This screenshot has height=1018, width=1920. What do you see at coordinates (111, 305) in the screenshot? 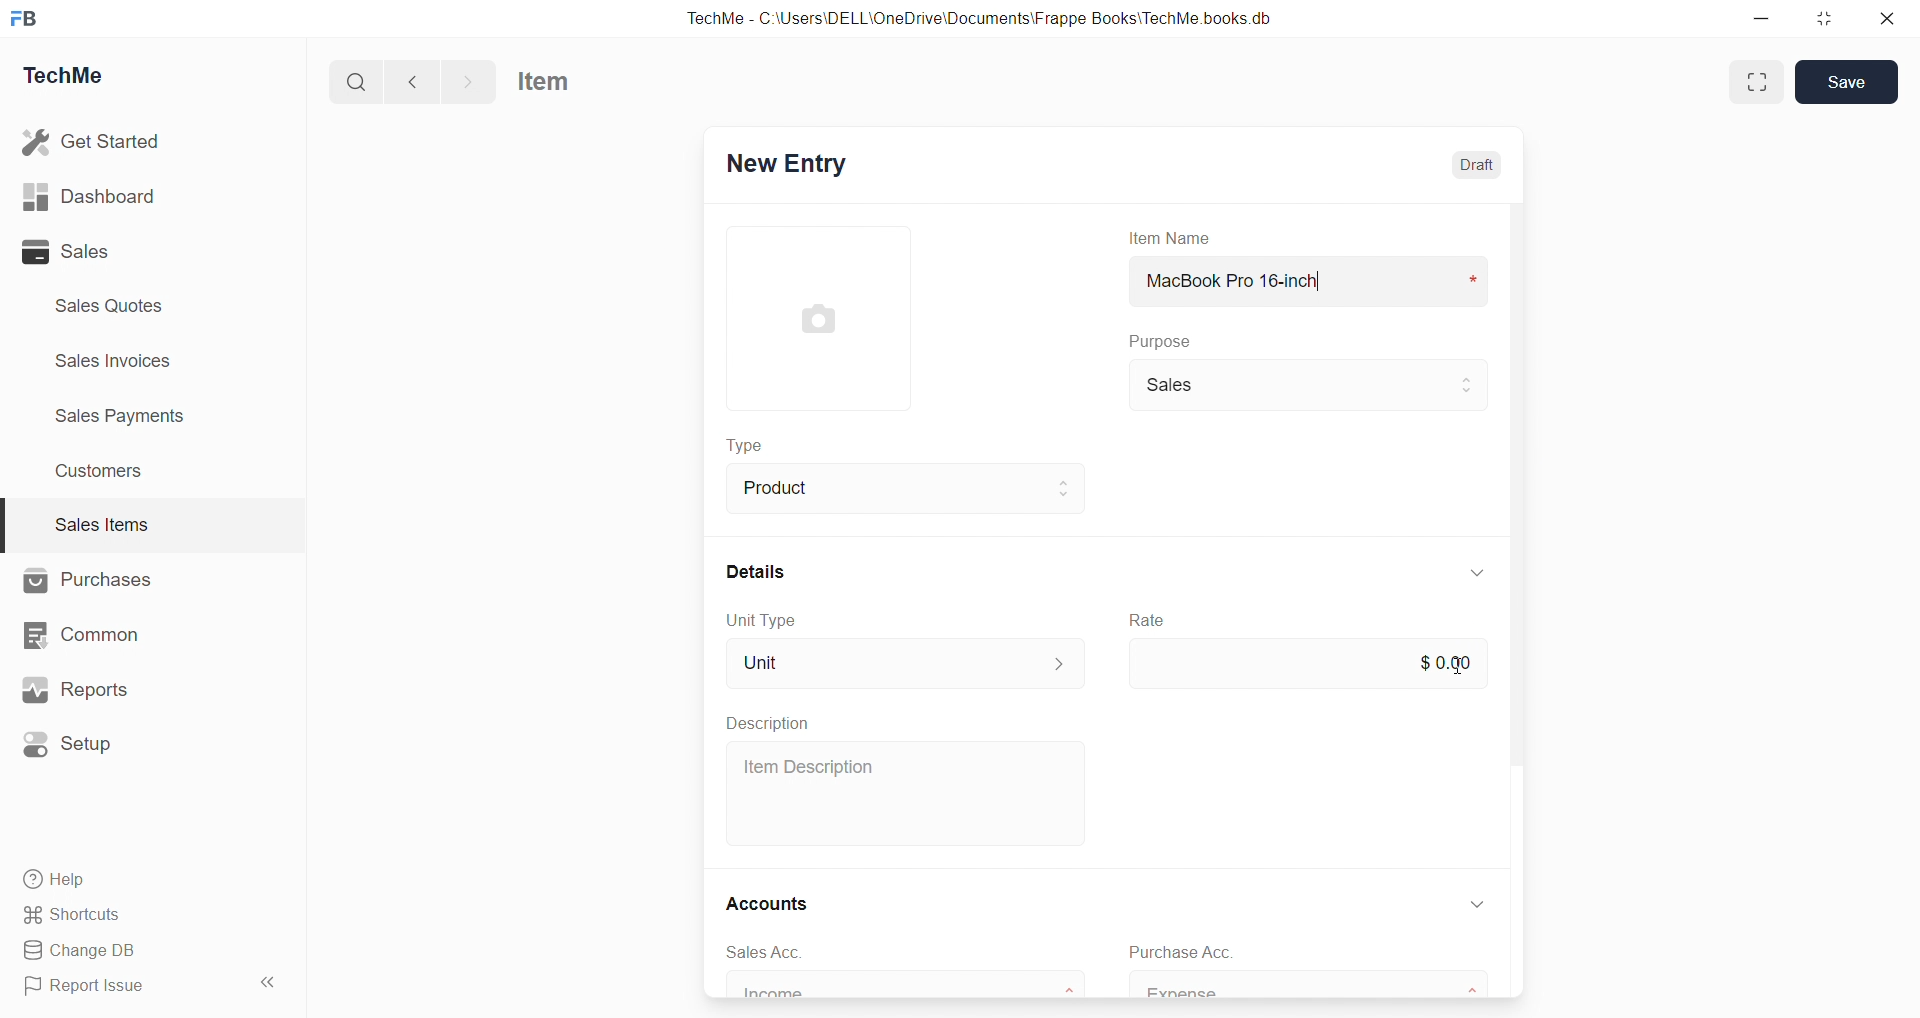
I see `Sales Quotes` at bounding box center [111, 305].